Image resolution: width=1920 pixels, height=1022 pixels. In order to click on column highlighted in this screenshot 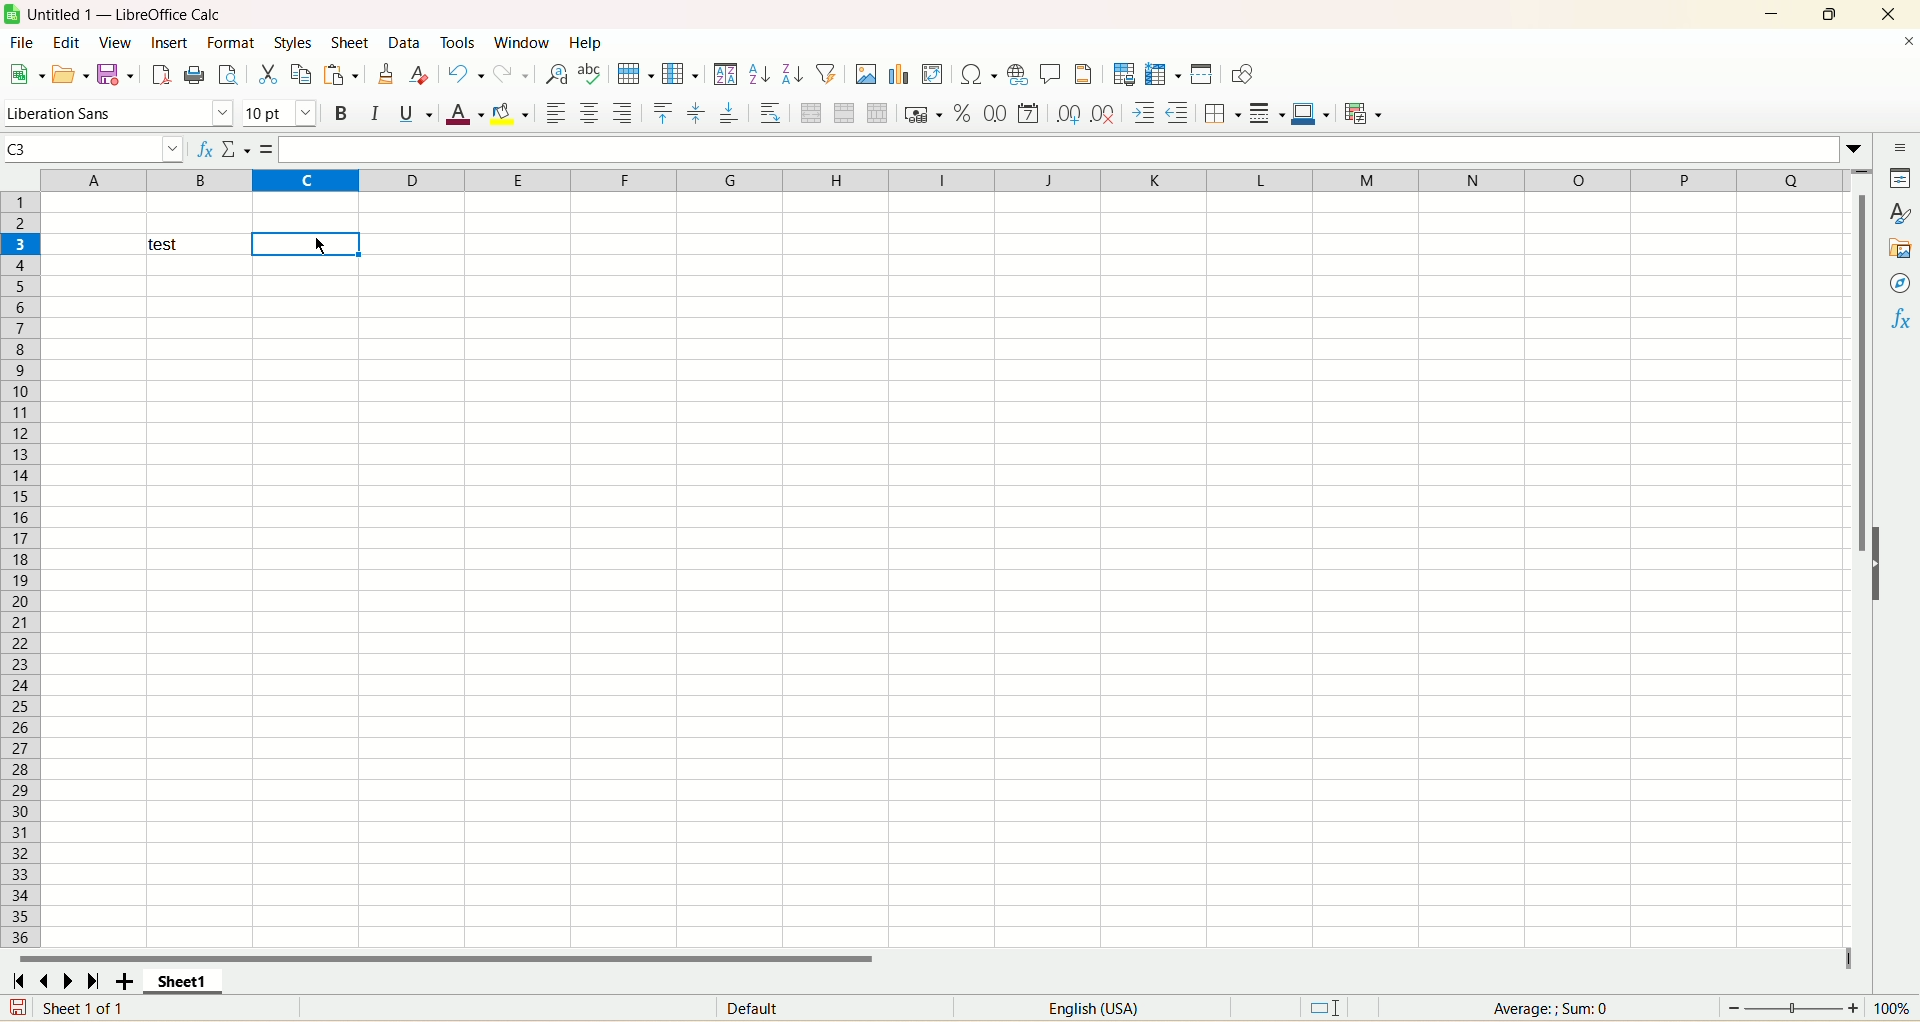, I will do `click(304, 180)`.